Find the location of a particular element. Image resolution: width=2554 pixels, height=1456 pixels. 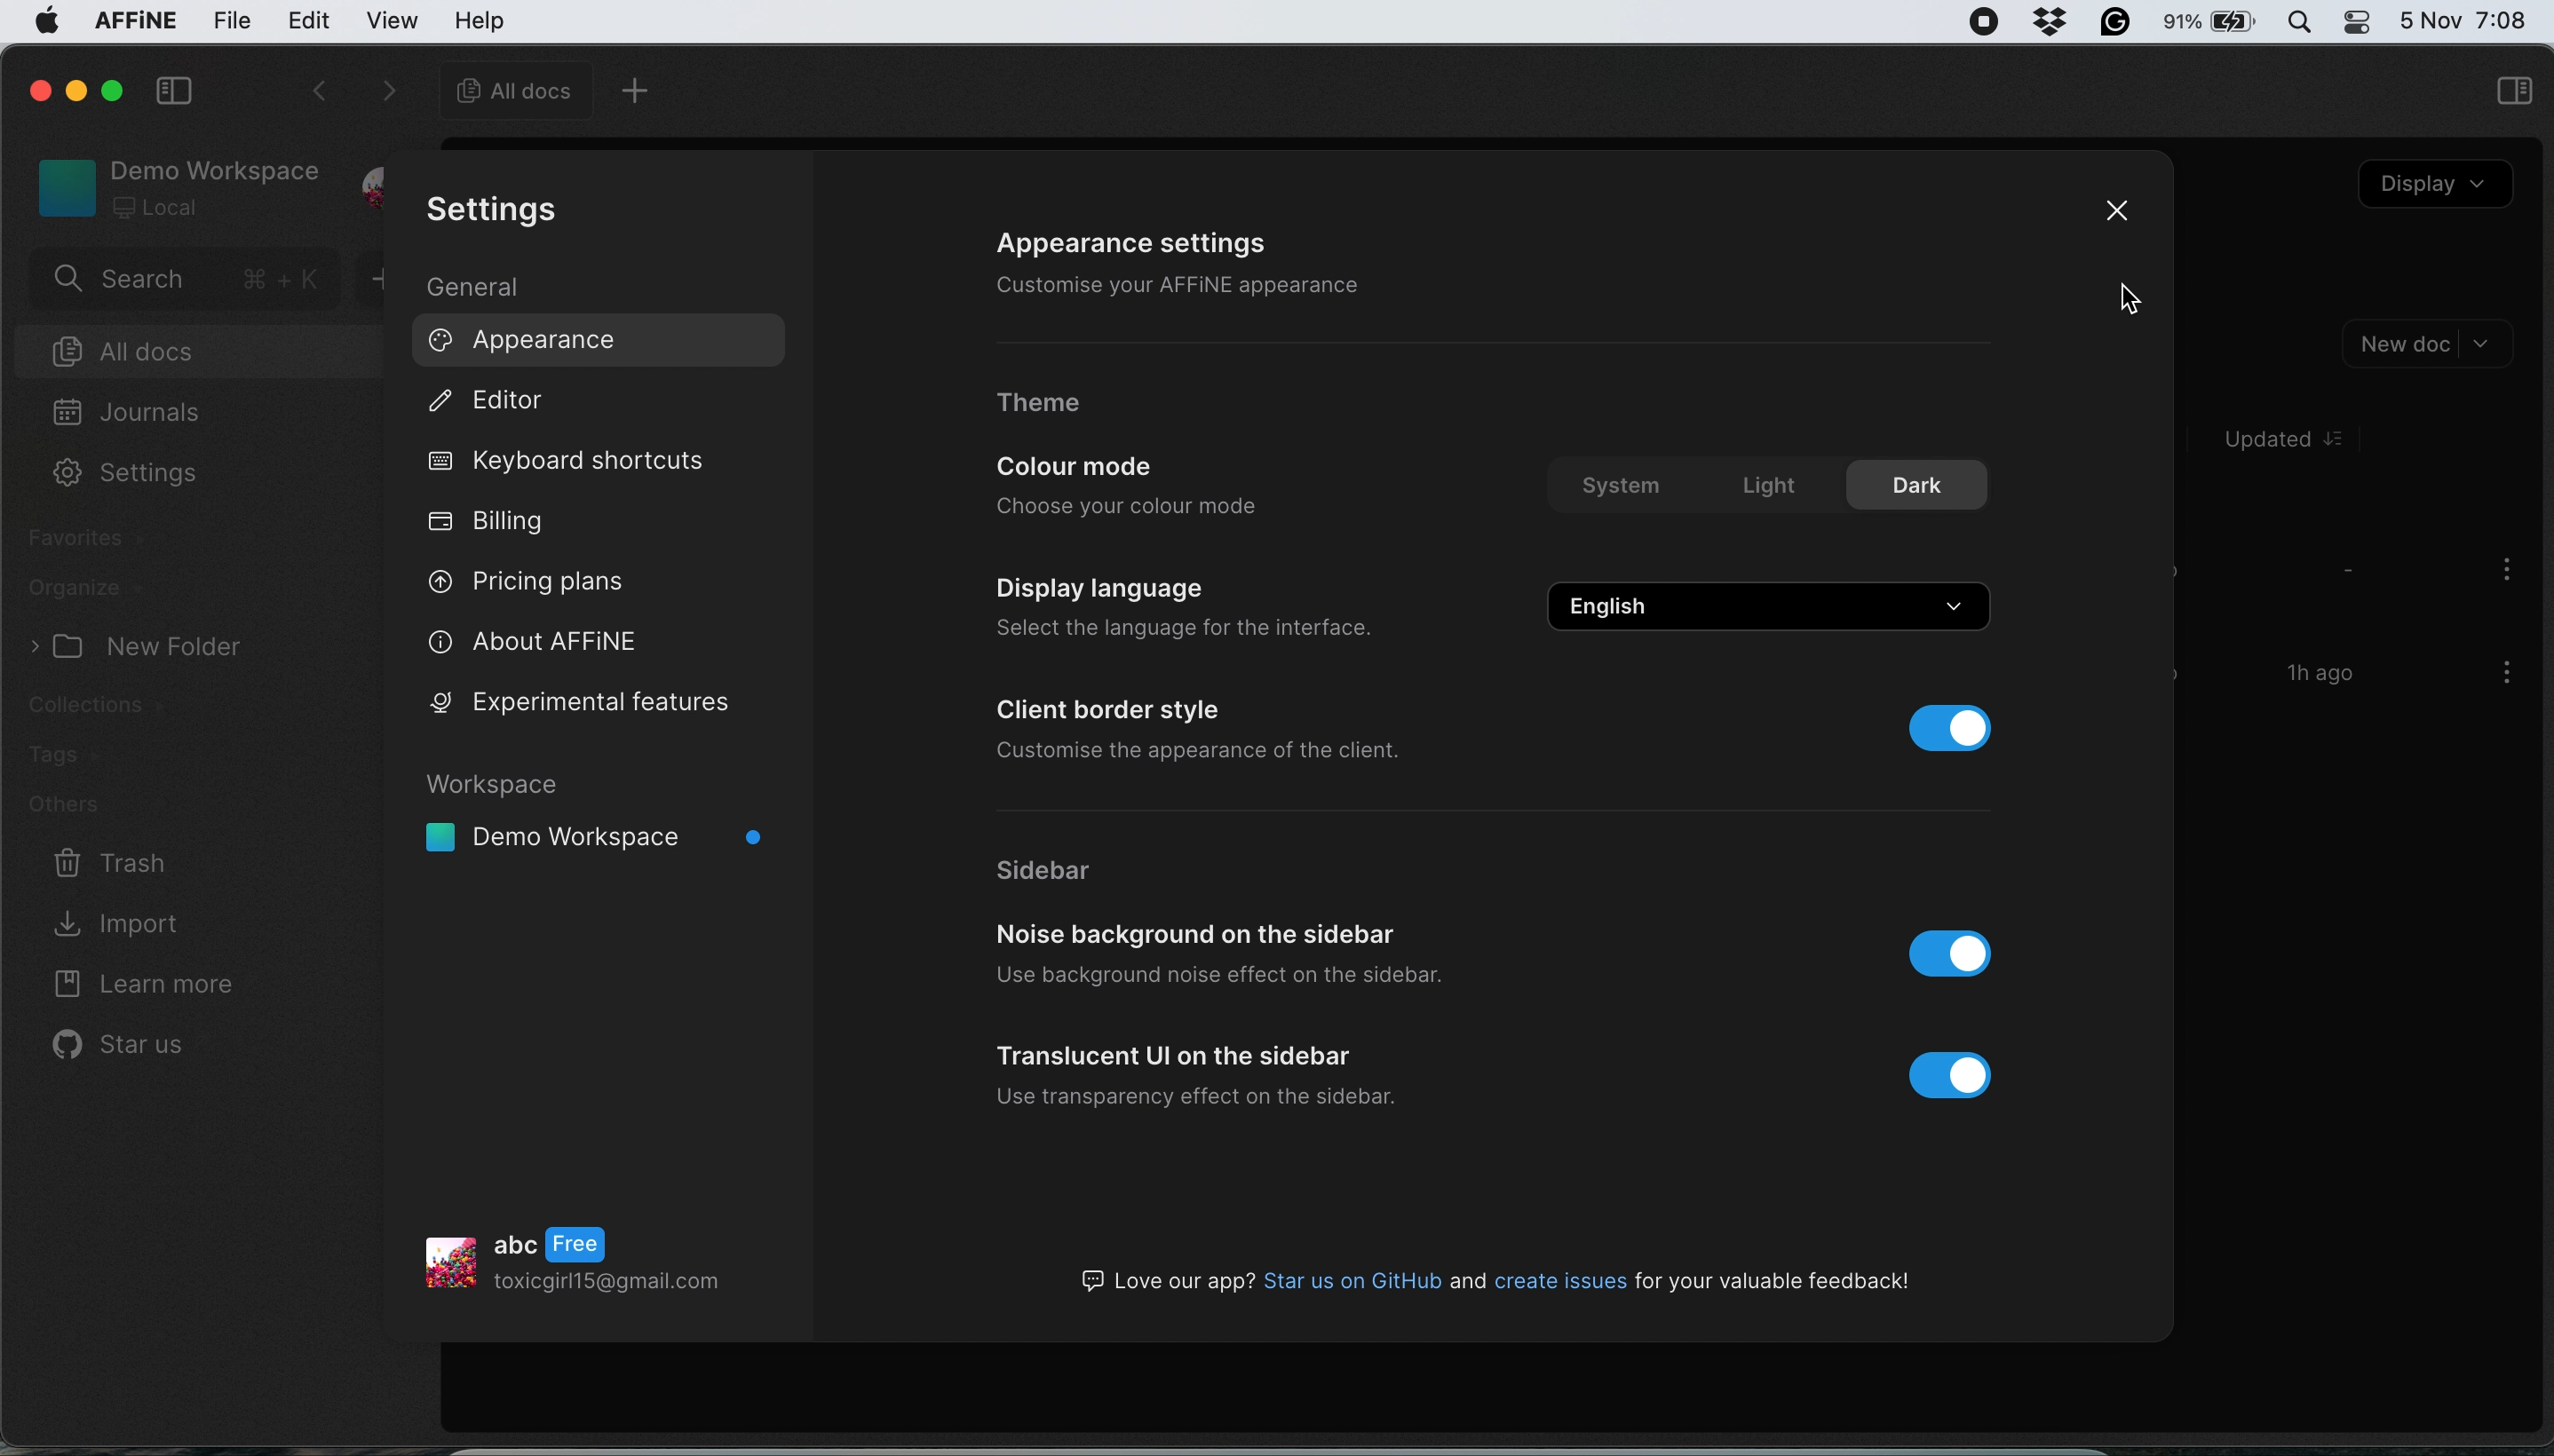

appearance settings is located at coordinates (1164, 246).